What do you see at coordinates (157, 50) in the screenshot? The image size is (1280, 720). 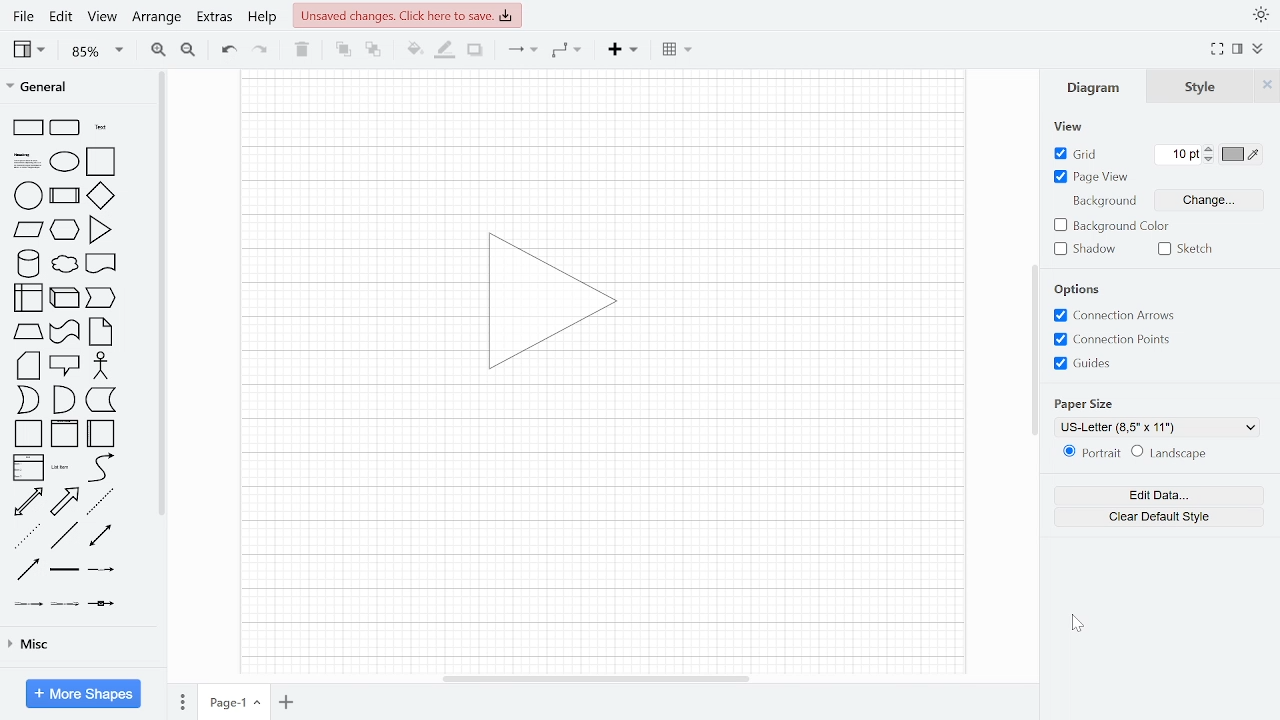 I see `Zoom in` at bounding box center [157, 50].